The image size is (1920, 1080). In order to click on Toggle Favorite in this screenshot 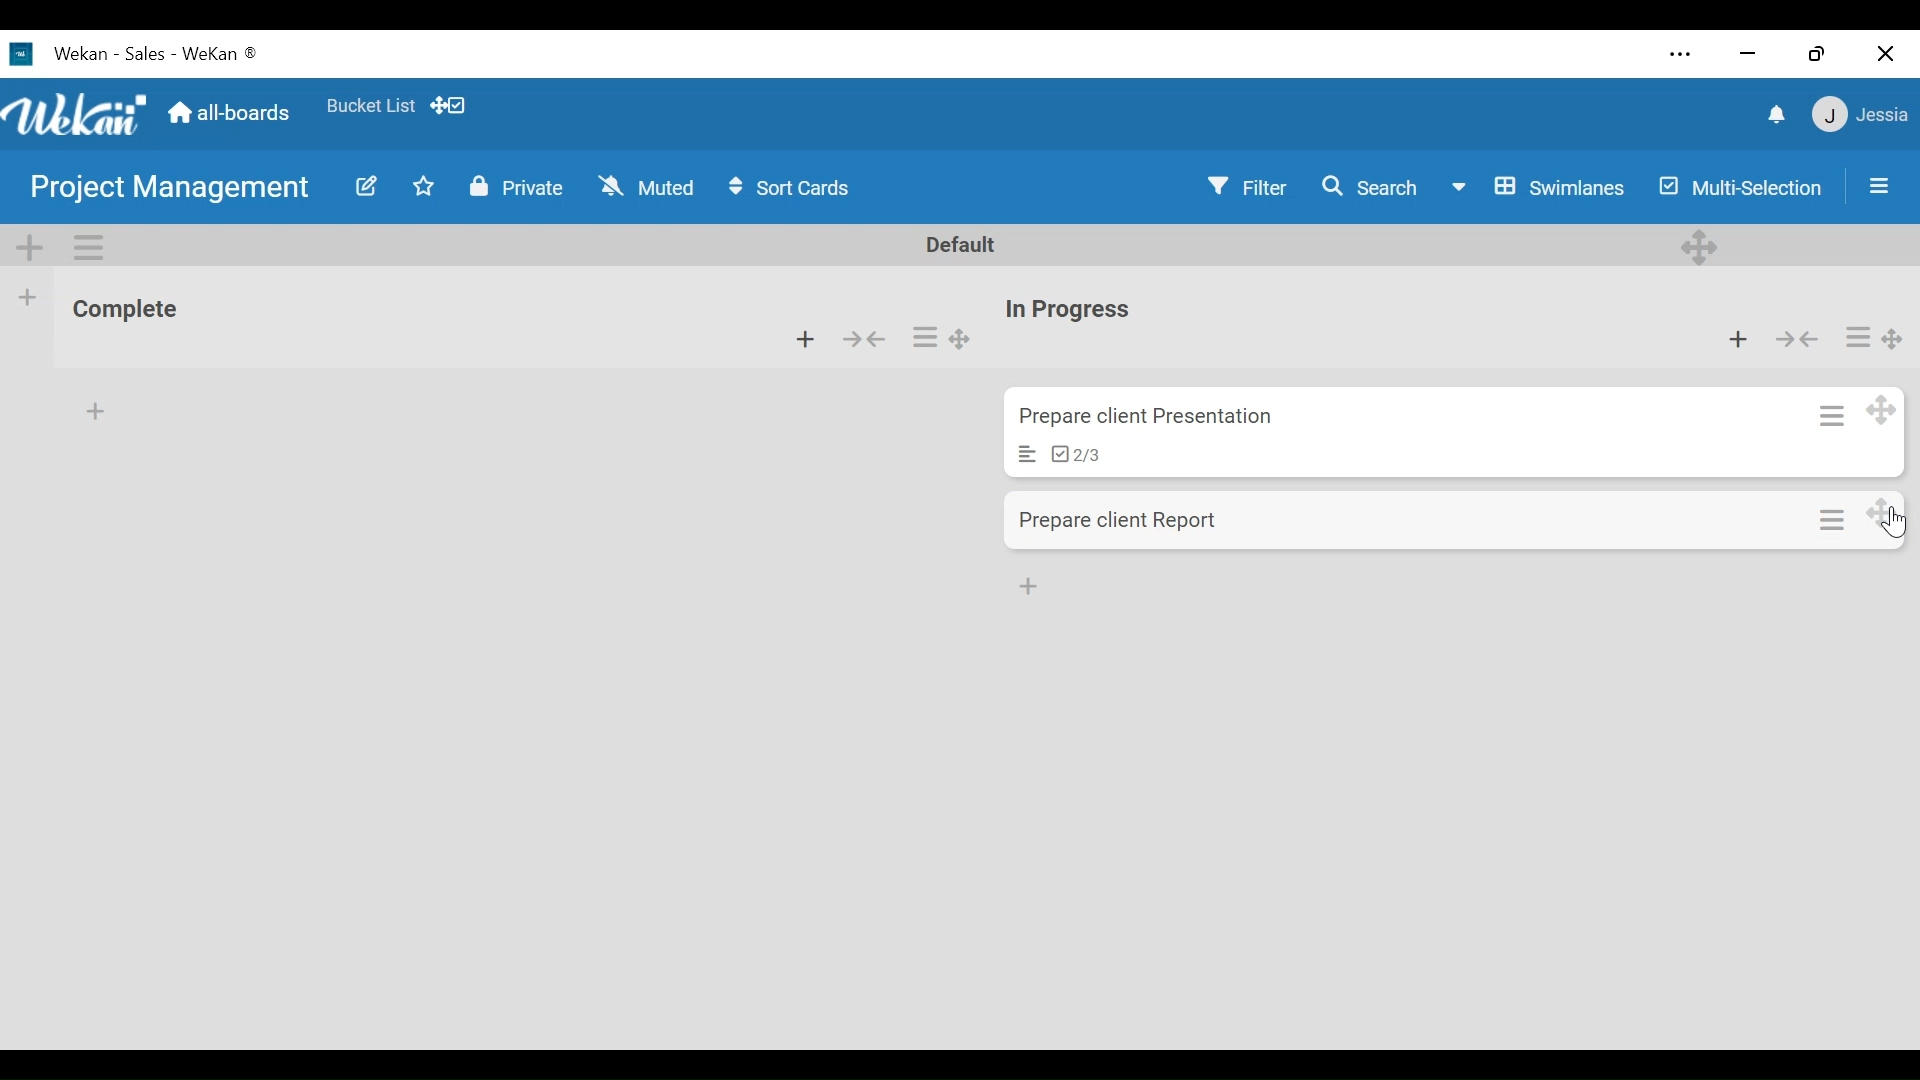, I will do `click(419, 188)`.